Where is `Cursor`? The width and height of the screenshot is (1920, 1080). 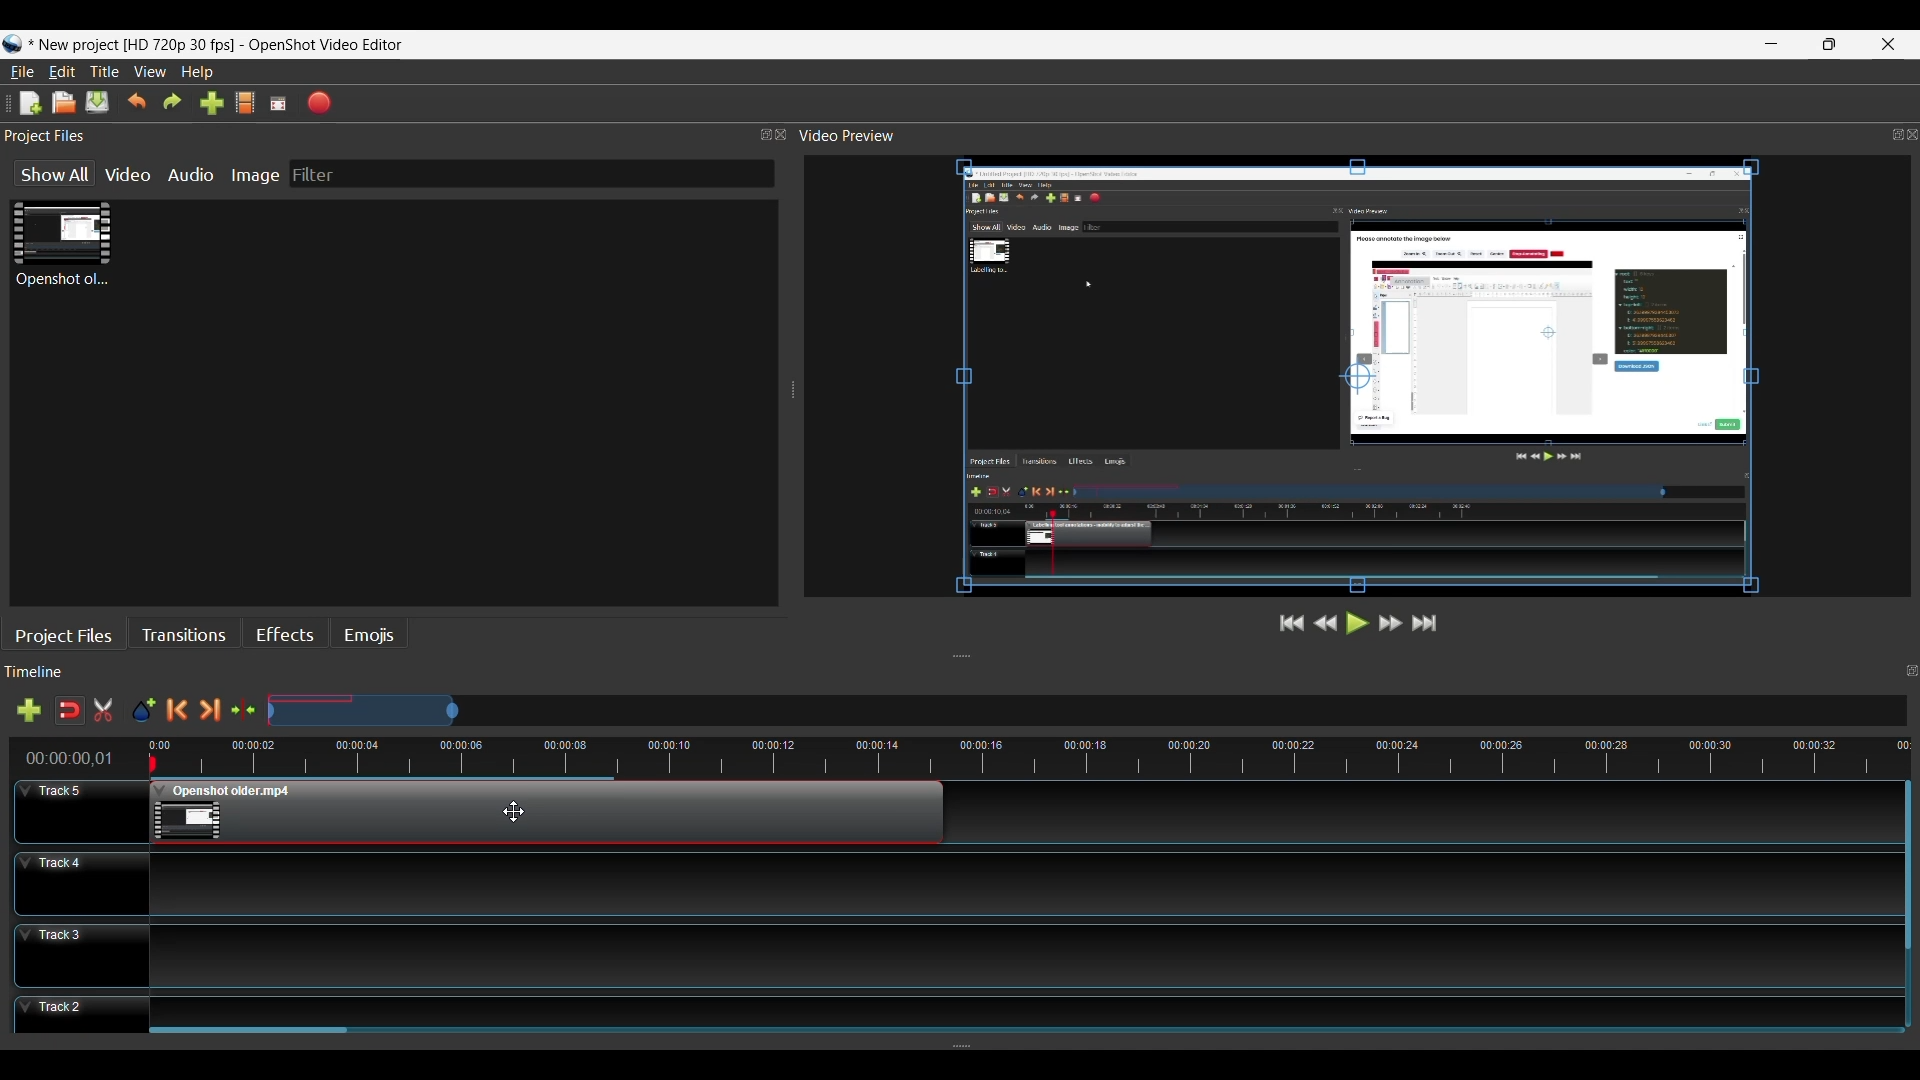 Cursor is located at coordinates (515, 810).